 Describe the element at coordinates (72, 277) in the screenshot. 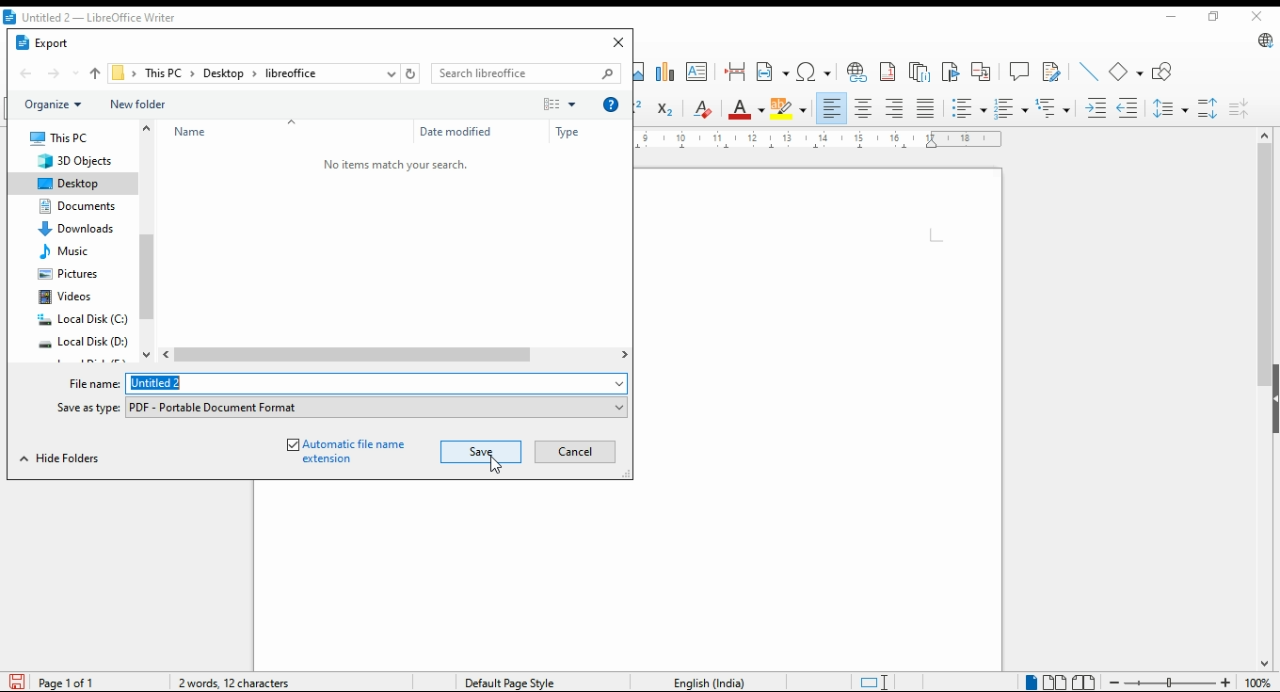

I see `pictures` at that location.